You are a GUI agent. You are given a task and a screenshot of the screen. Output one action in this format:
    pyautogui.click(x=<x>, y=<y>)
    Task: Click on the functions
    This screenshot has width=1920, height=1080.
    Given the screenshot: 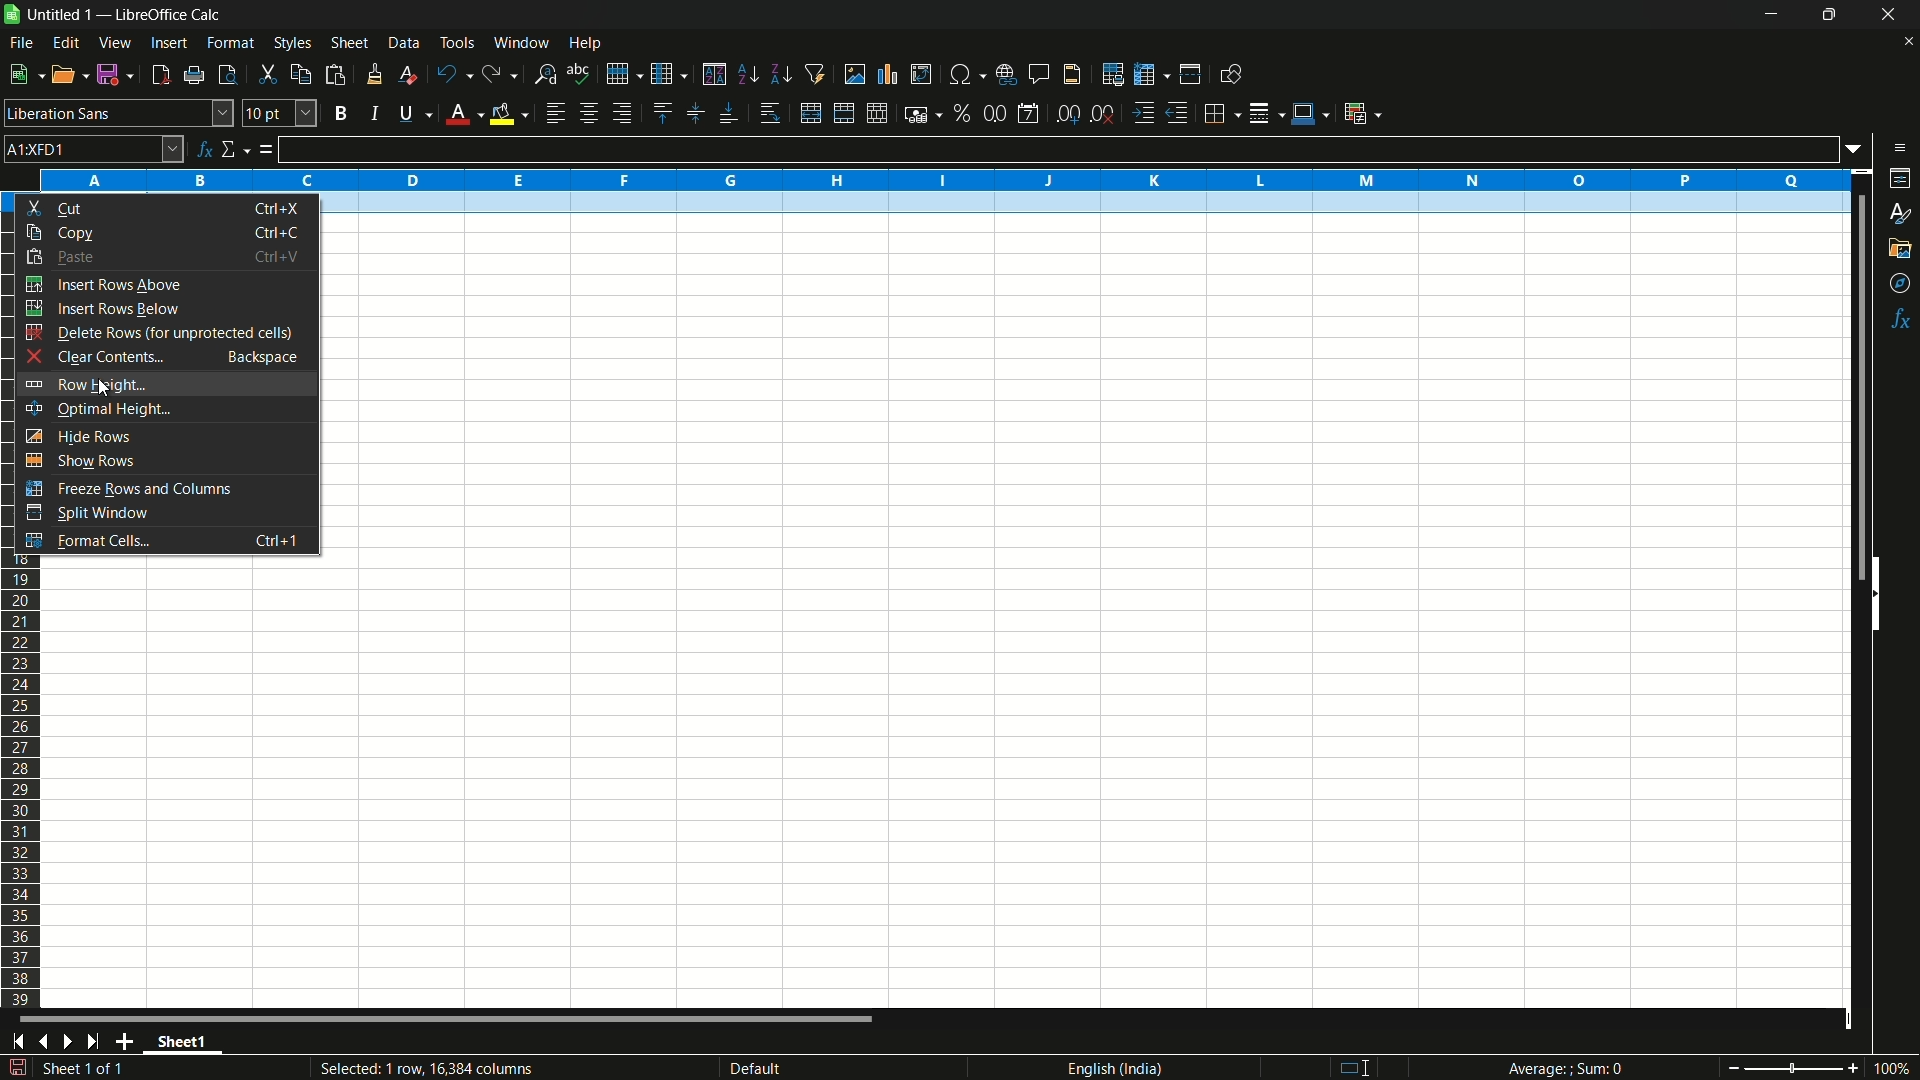 What is the action you would take?
    pyautogui.click(x=1902, y=319)
    